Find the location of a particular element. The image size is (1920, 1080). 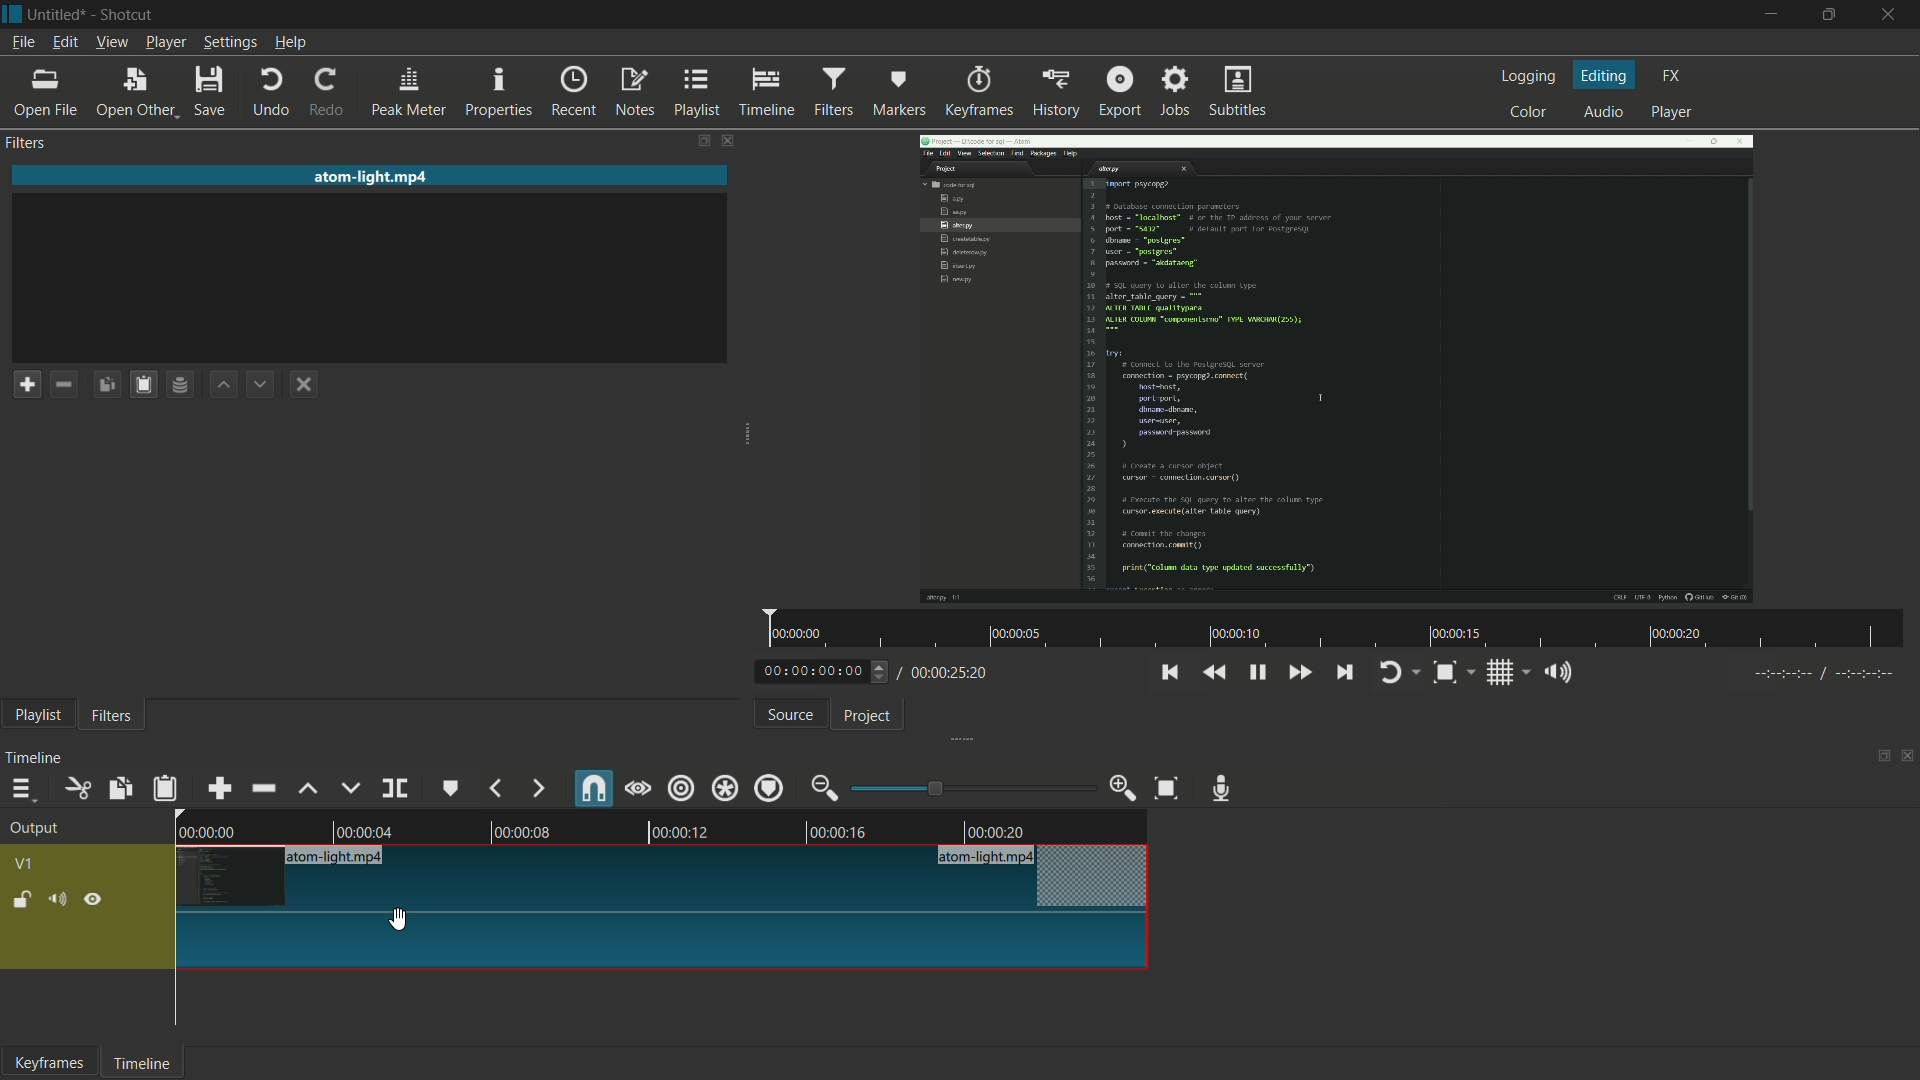

adjustment bar is located at coordinates (965, 788).